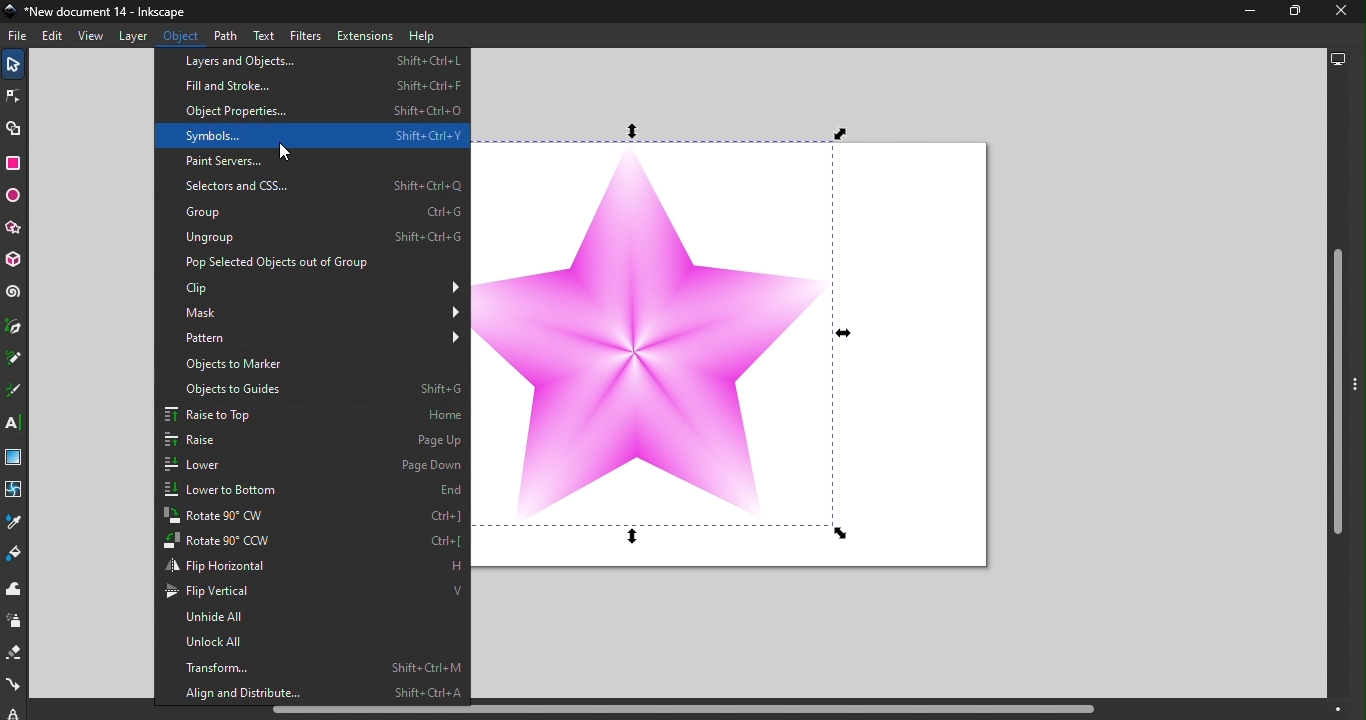 This screenshot has width=1366, height=720. What do you see at coordinates (12, 130) in the screenshot?
I see `Shape builder tool` at bounding box center [12, 130].